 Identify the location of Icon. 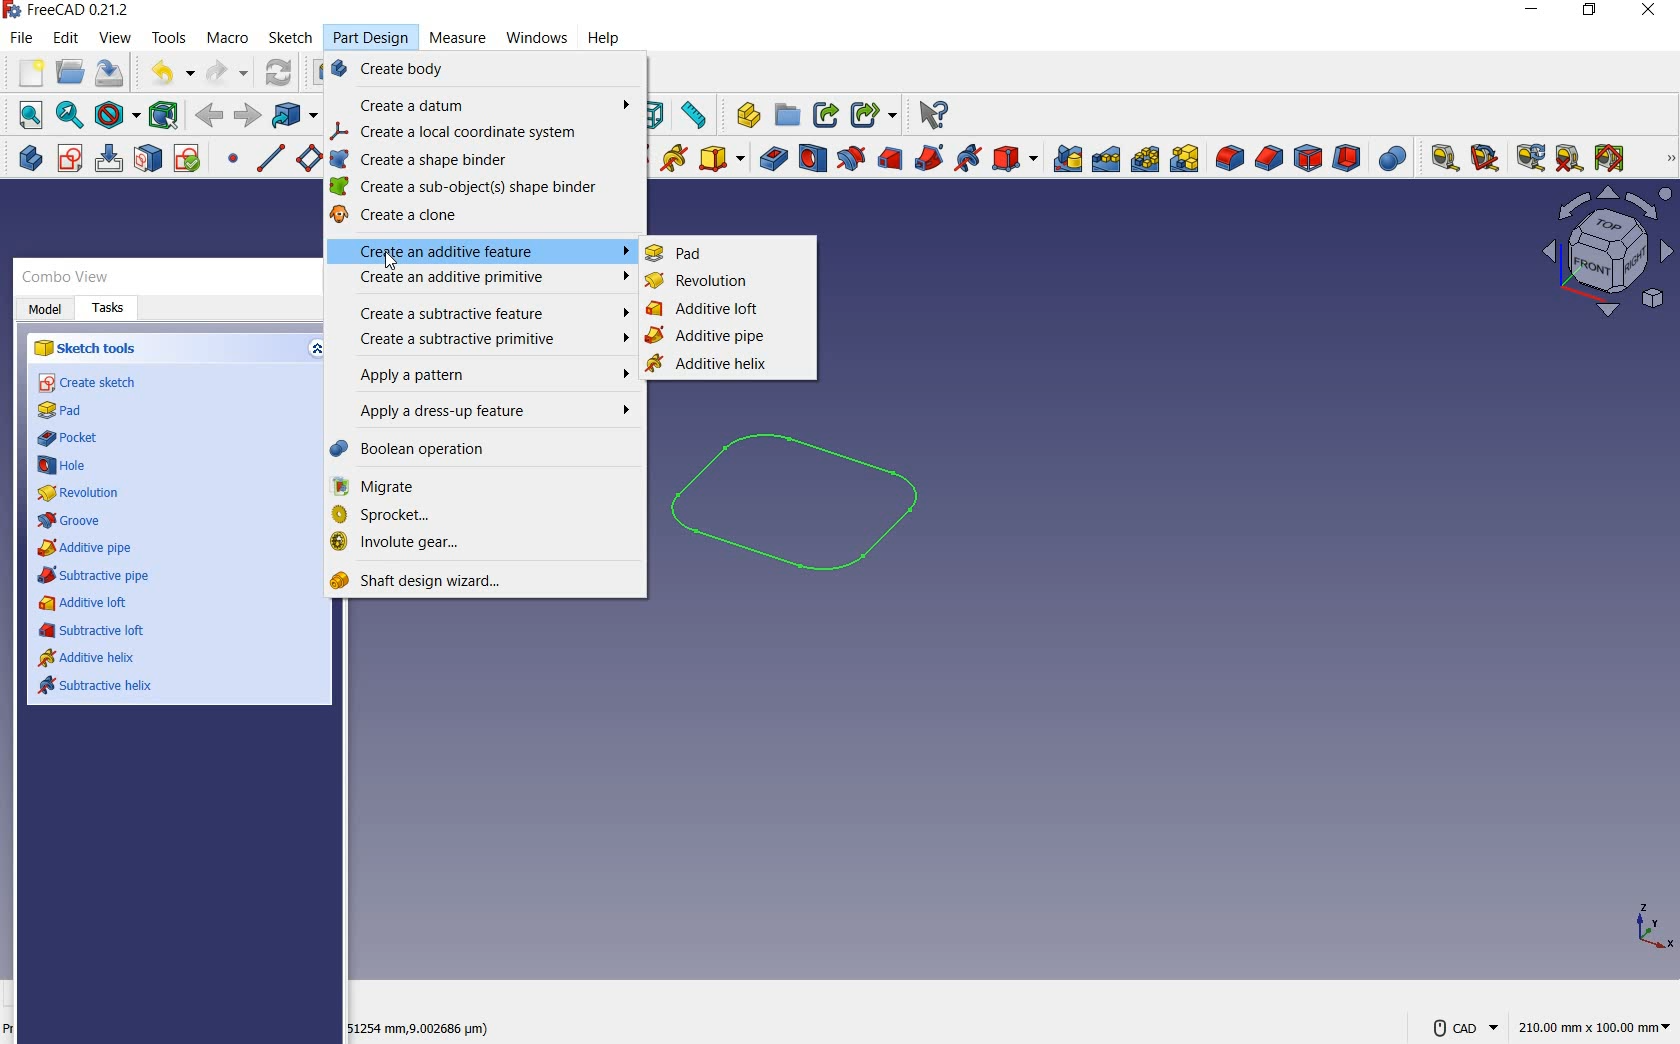
(660, 115).